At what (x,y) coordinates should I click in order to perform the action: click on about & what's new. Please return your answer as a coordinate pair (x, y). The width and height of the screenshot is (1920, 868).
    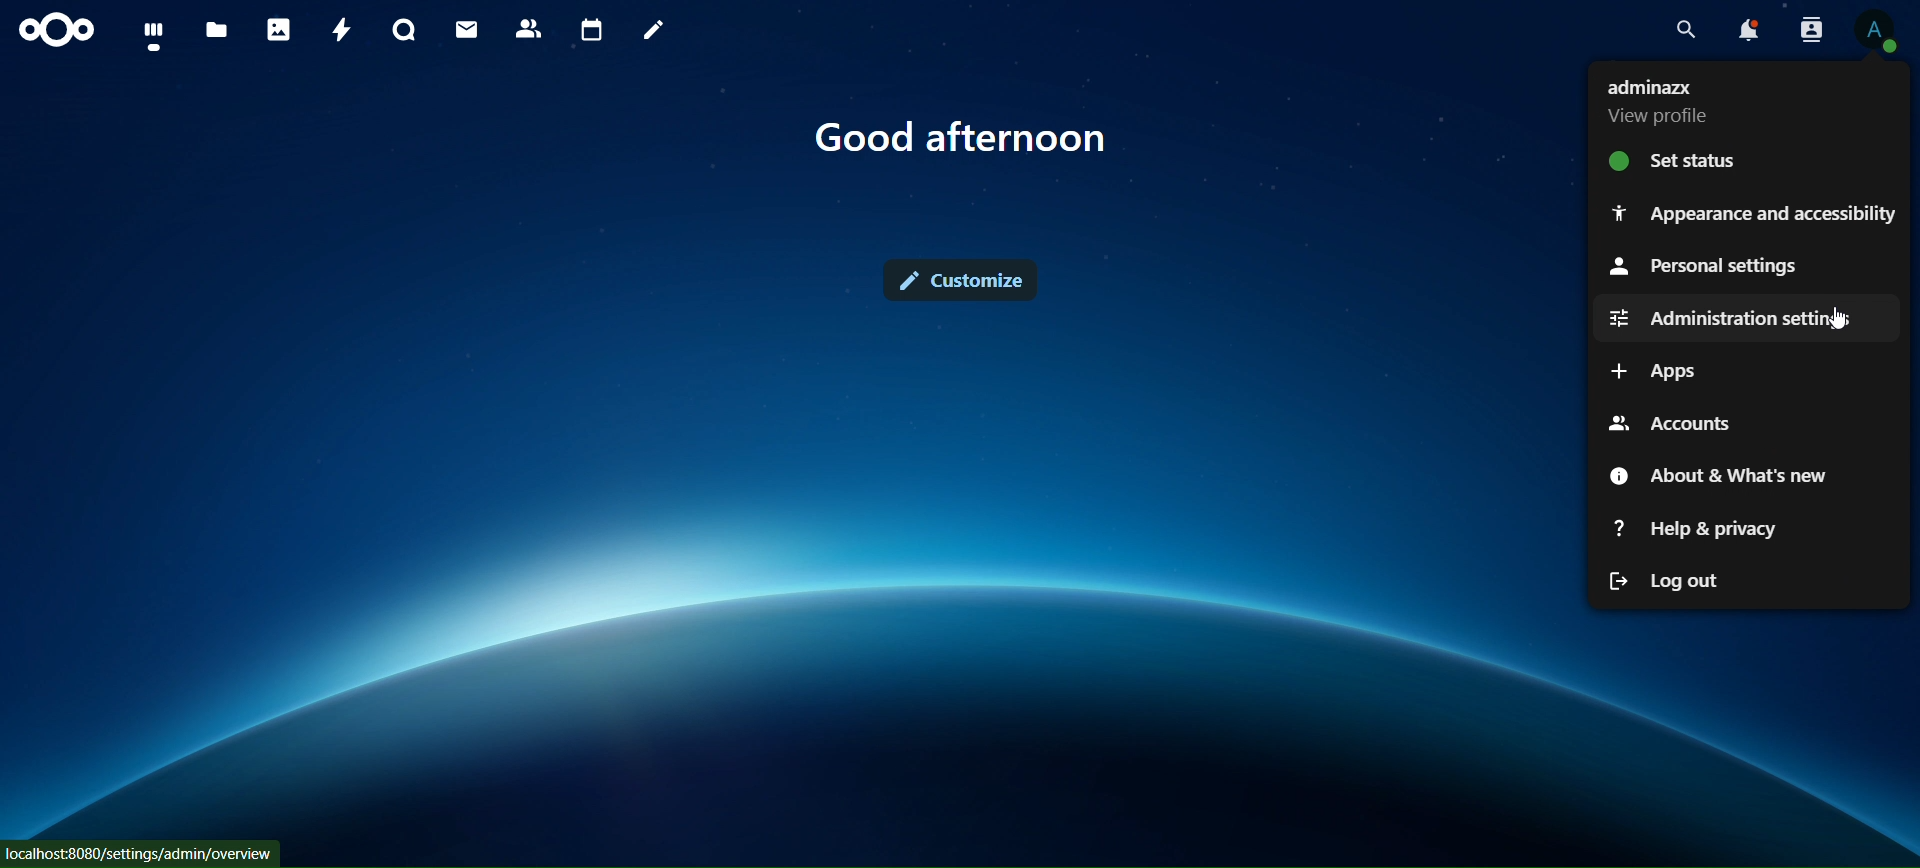
    Looking at the image, I should click on (1722, 474).